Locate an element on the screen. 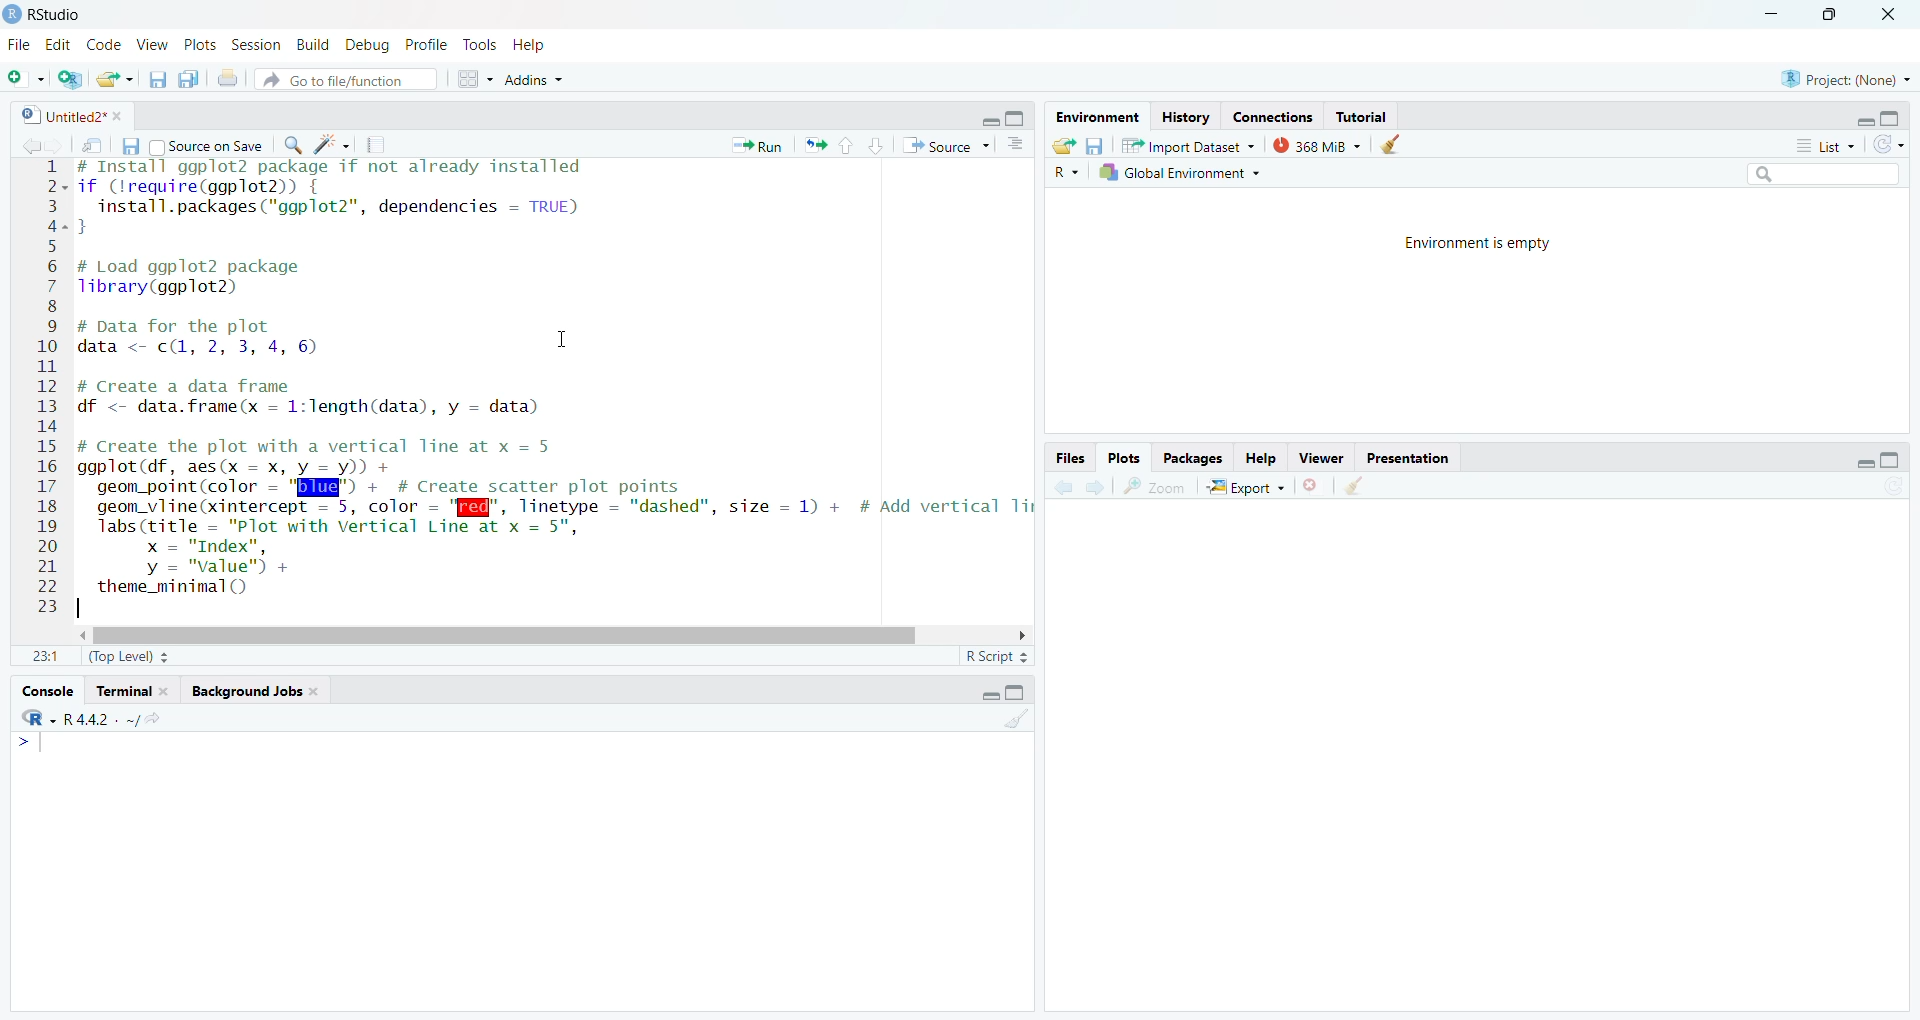 Image resolution: width=1920 pixels, height=1020 pixels. Plots is located at coordinates (1124, 458).